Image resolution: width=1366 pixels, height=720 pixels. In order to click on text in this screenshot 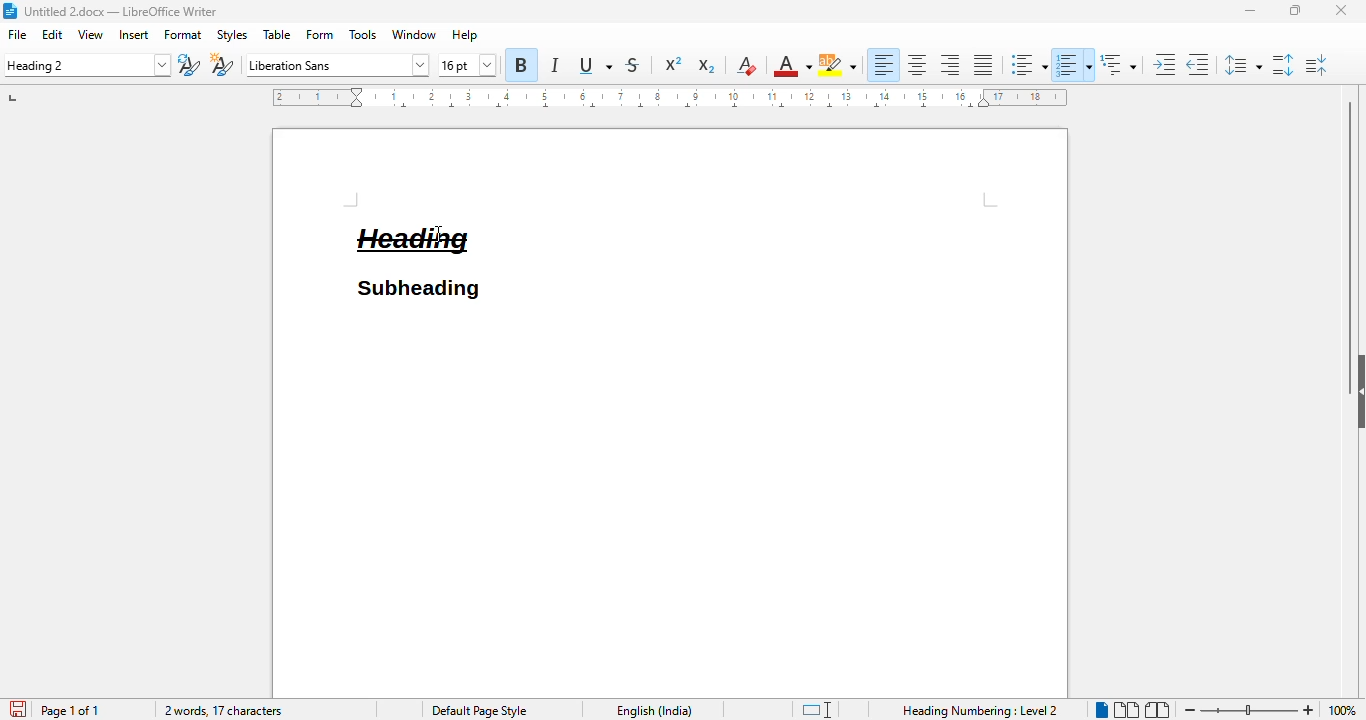, I will do `click(417, 289)`.